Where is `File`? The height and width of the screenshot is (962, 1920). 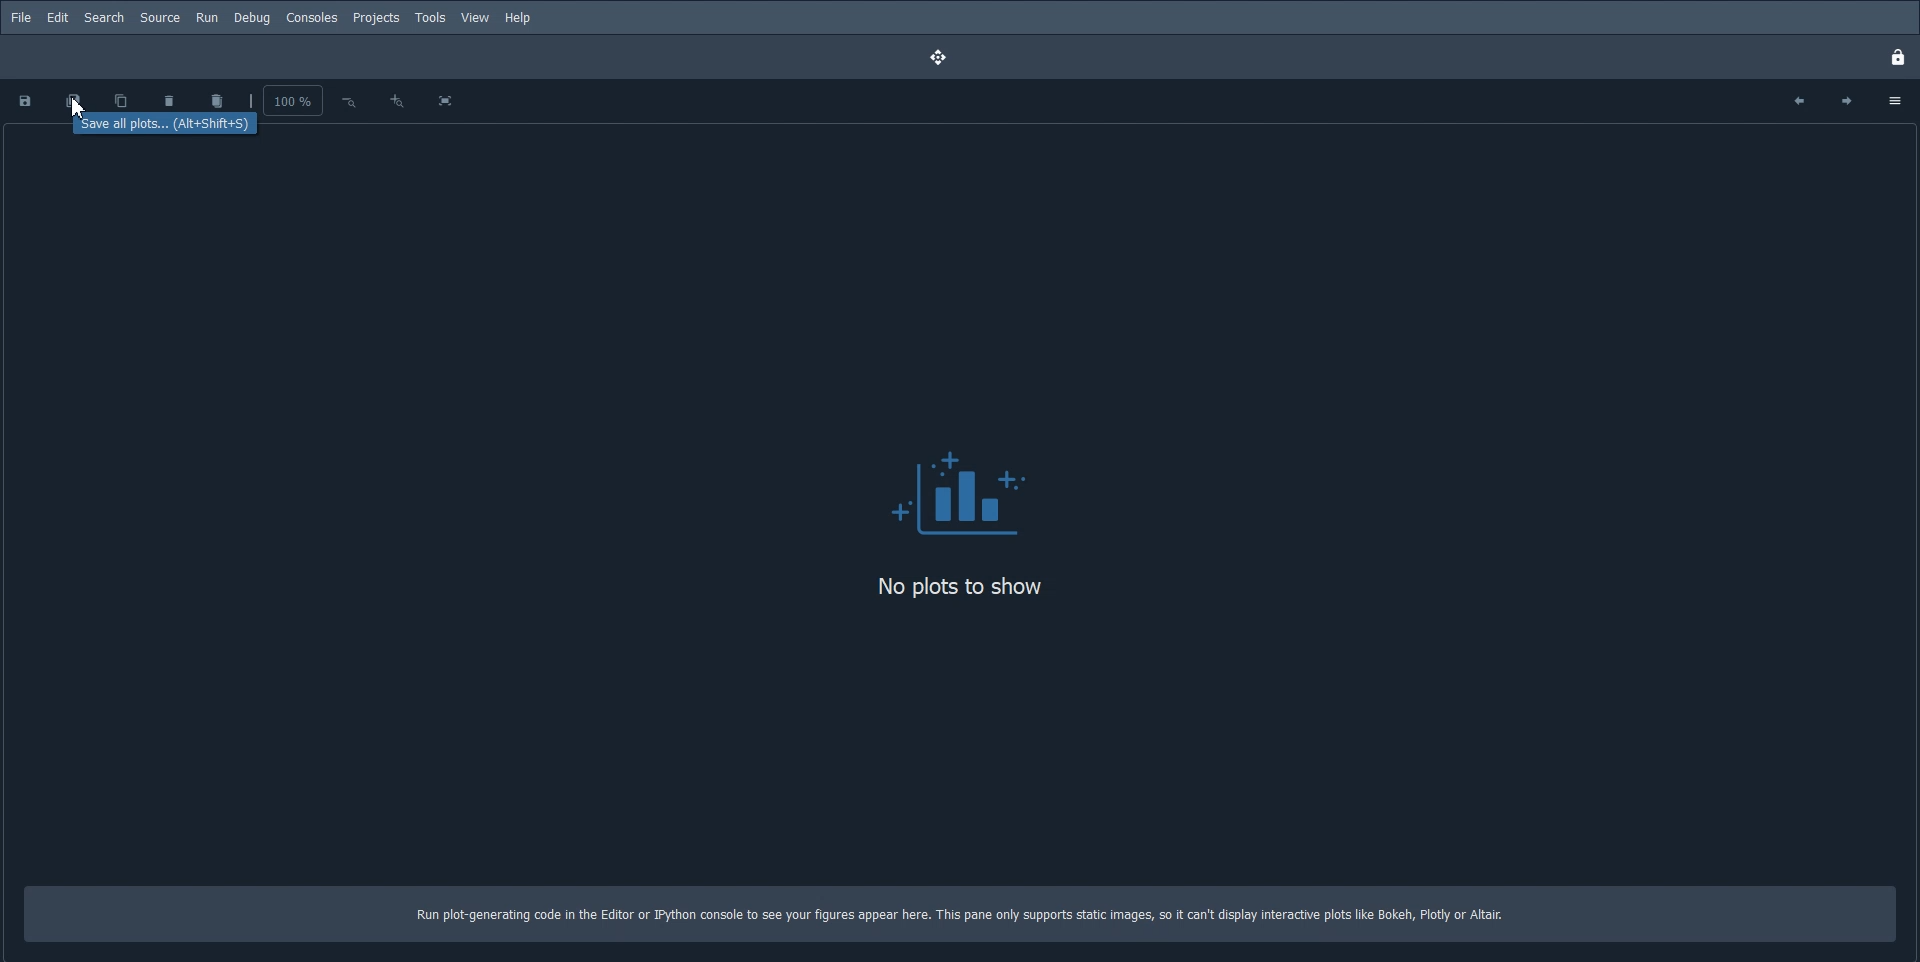 File is located at coordinates (22, 17).